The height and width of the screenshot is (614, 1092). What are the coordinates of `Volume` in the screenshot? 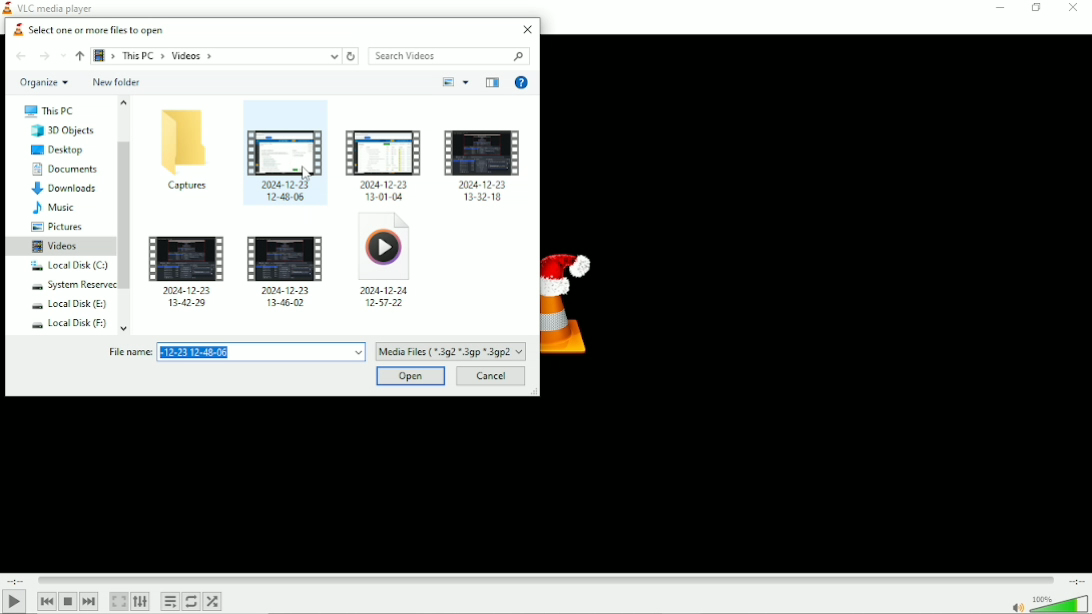 It's located at (1046, 603).